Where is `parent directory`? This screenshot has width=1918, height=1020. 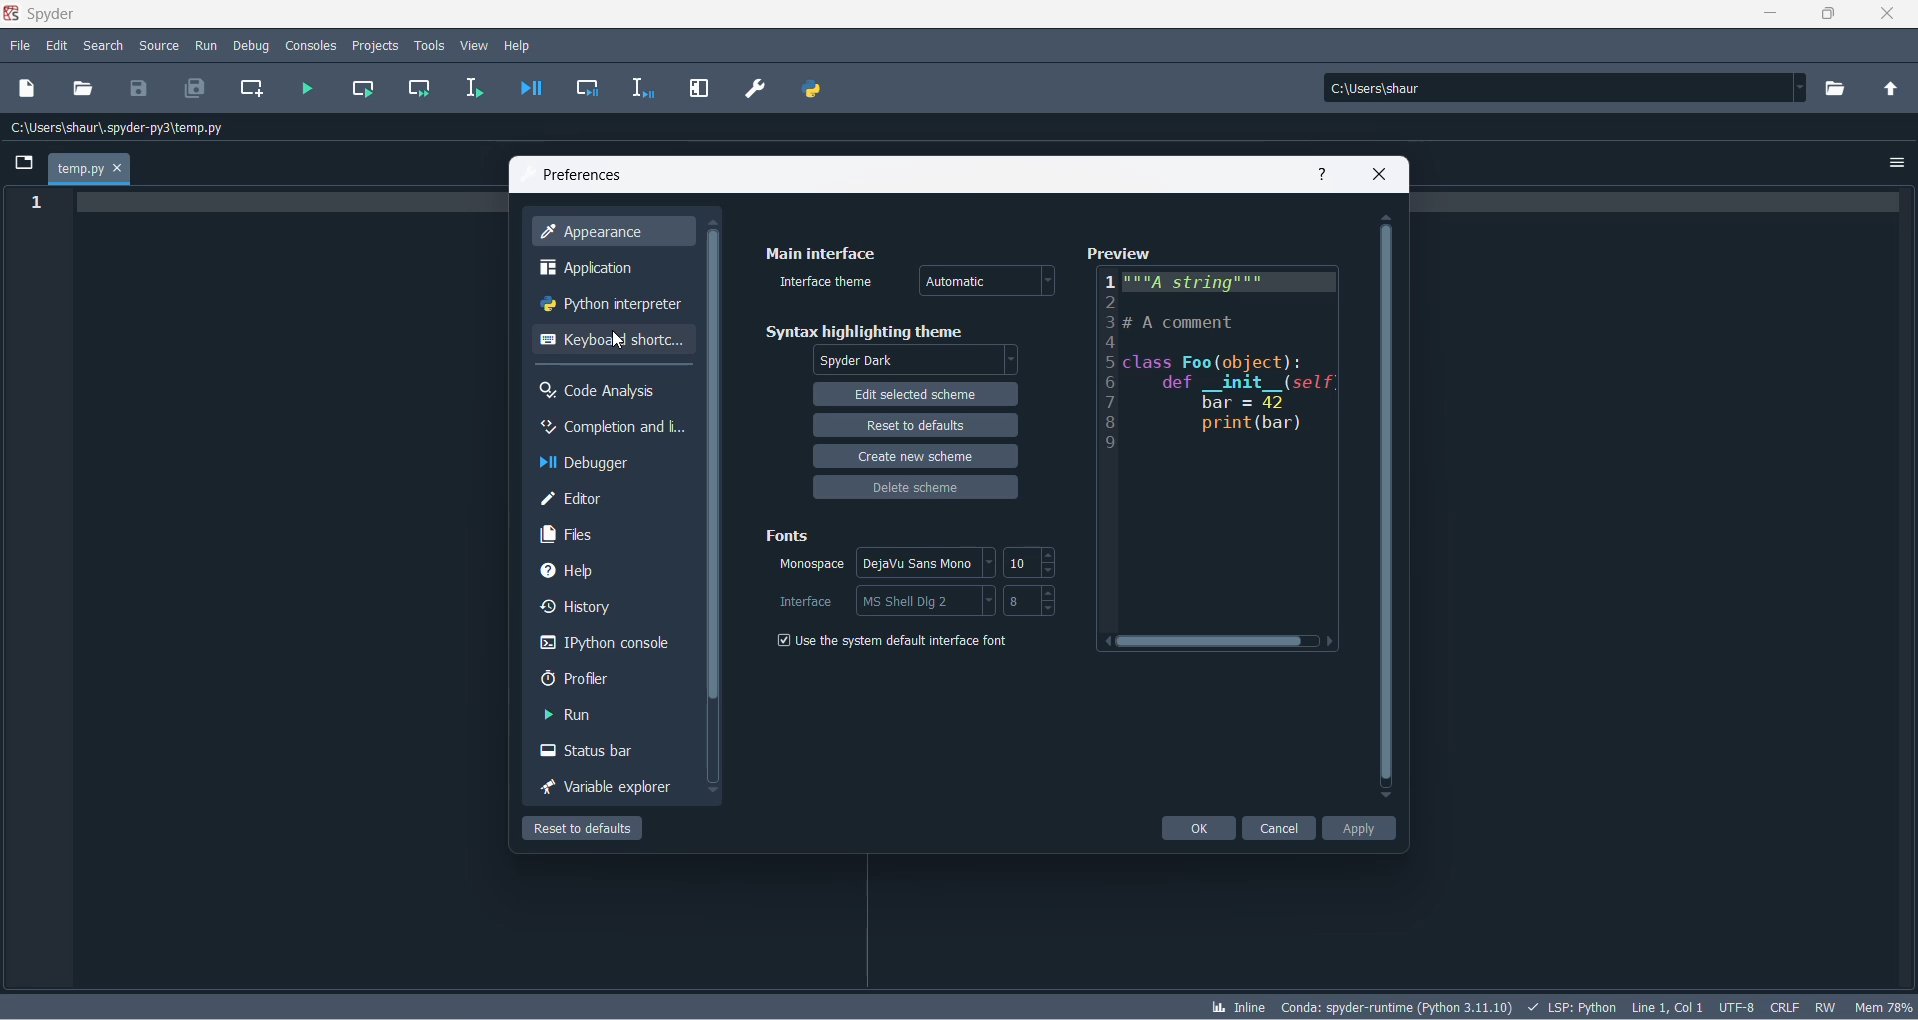
parent directory is located at coordinates (1896, 91).